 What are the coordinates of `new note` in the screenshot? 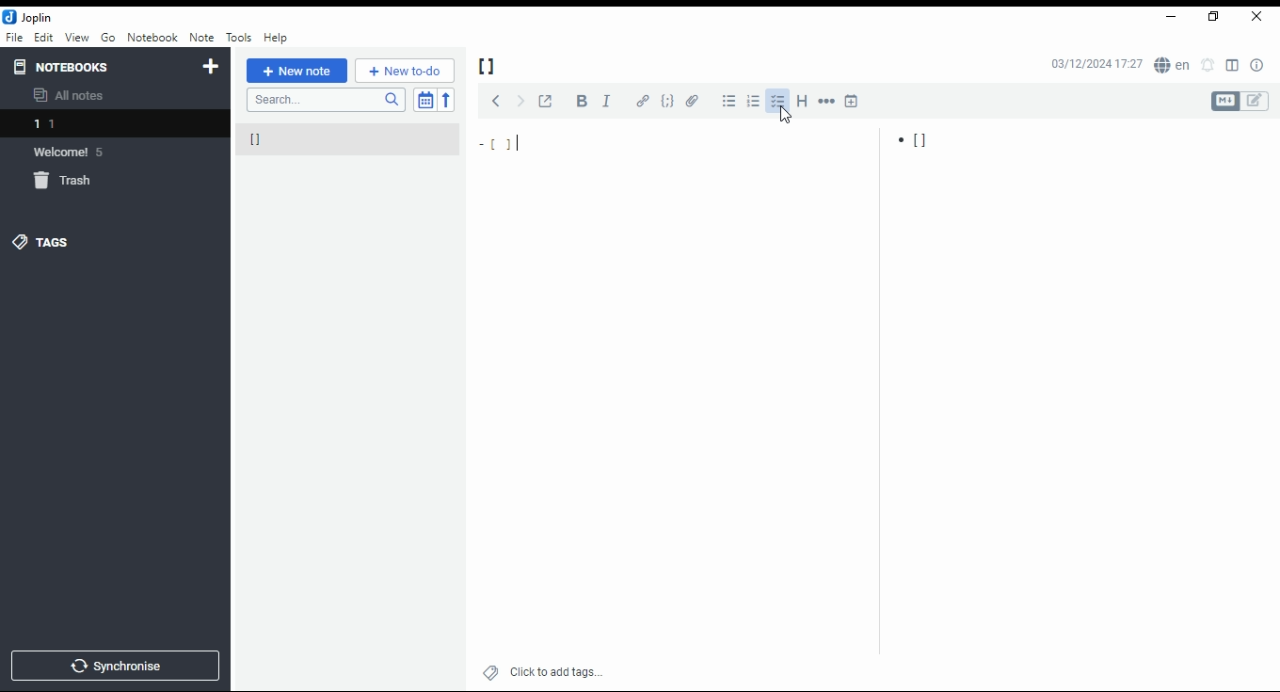 It's located at (297, 71).